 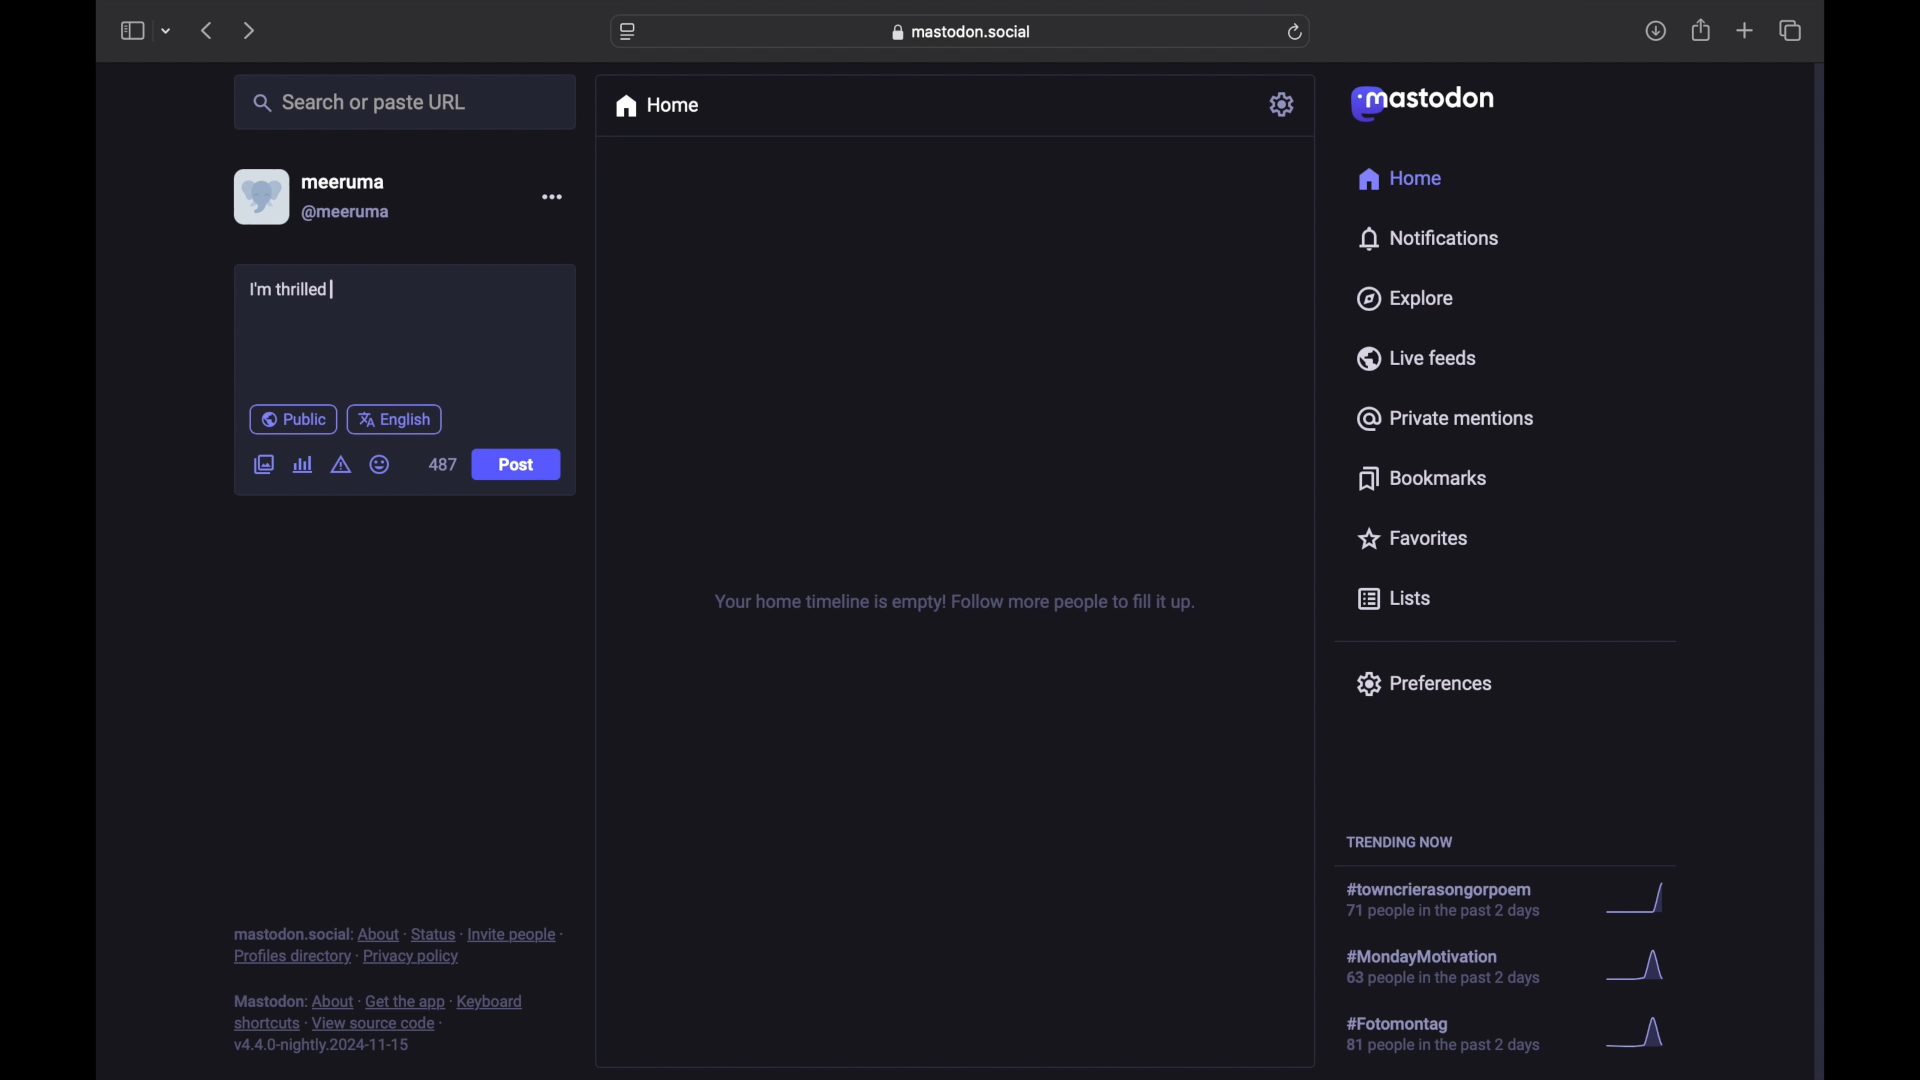 I want to click on lists, so click(x=1394, y=600).